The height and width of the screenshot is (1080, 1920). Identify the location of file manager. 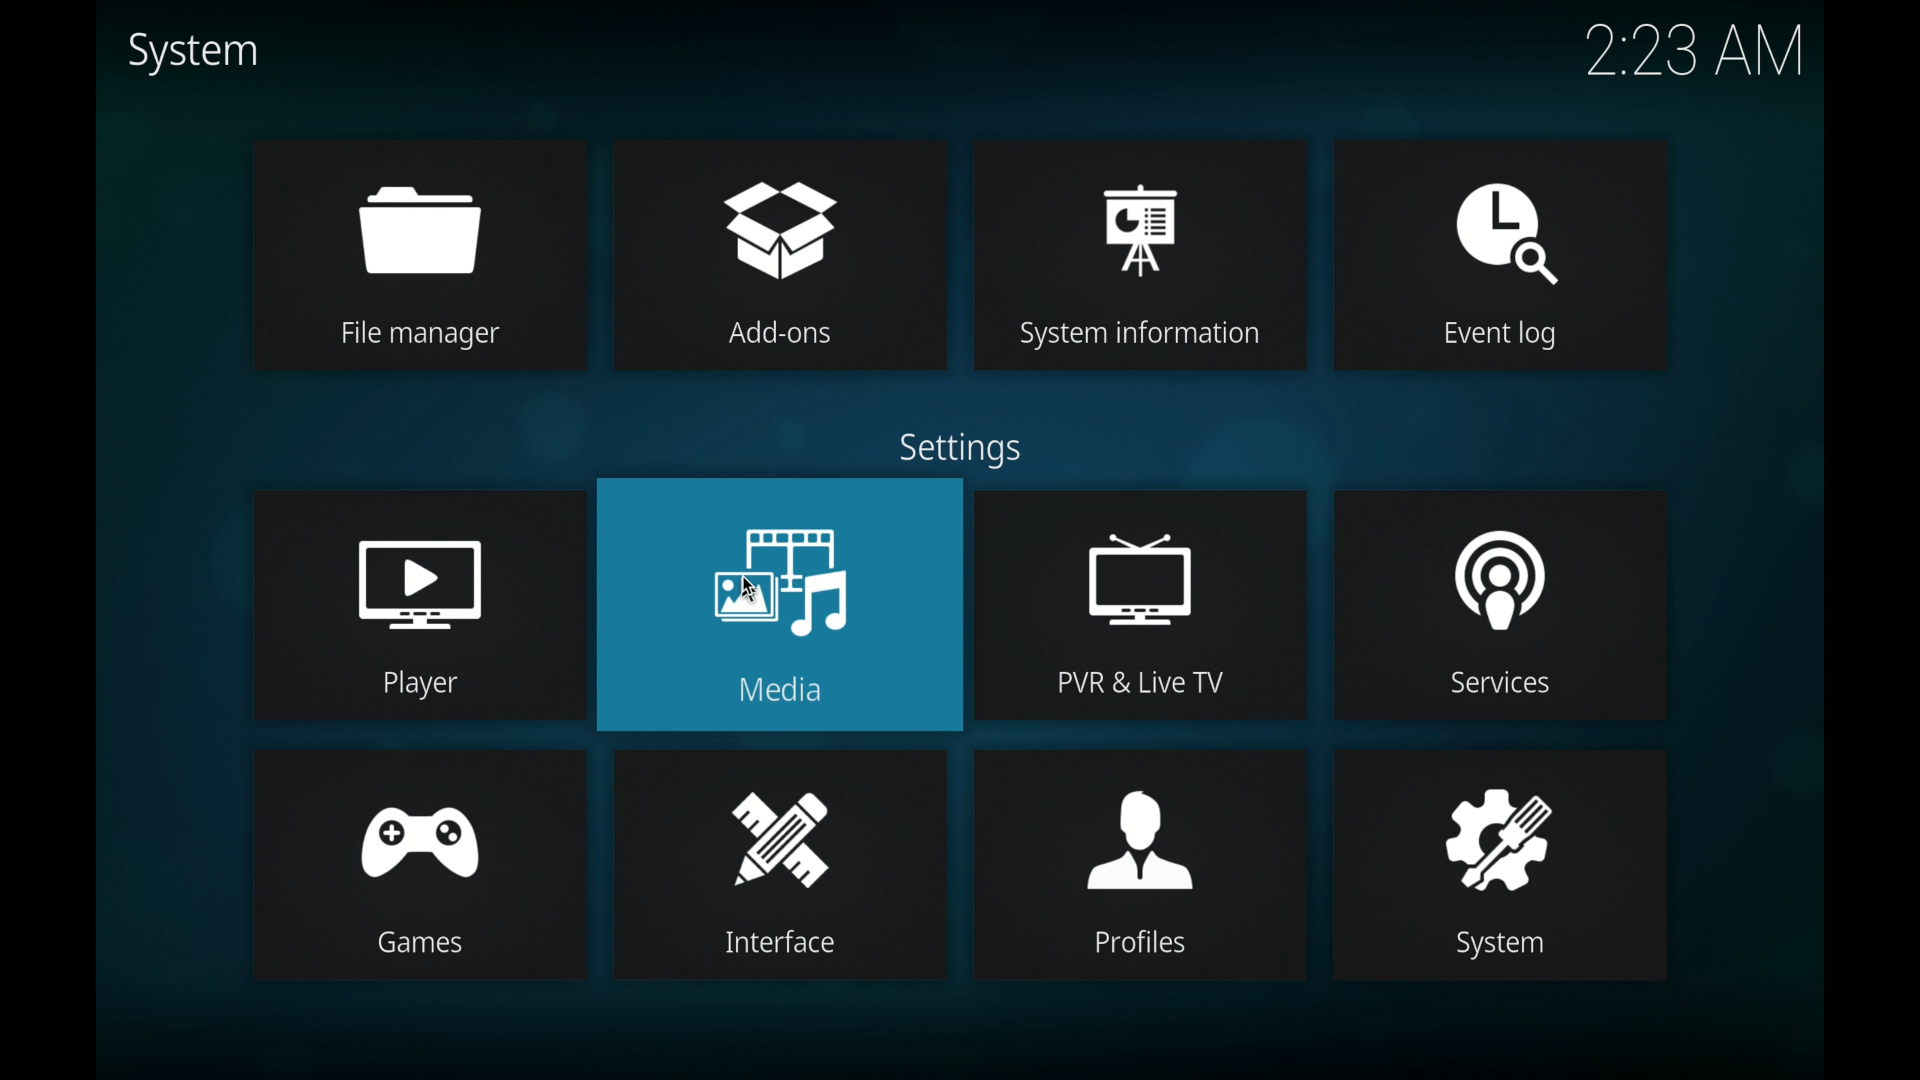
(433, 211).